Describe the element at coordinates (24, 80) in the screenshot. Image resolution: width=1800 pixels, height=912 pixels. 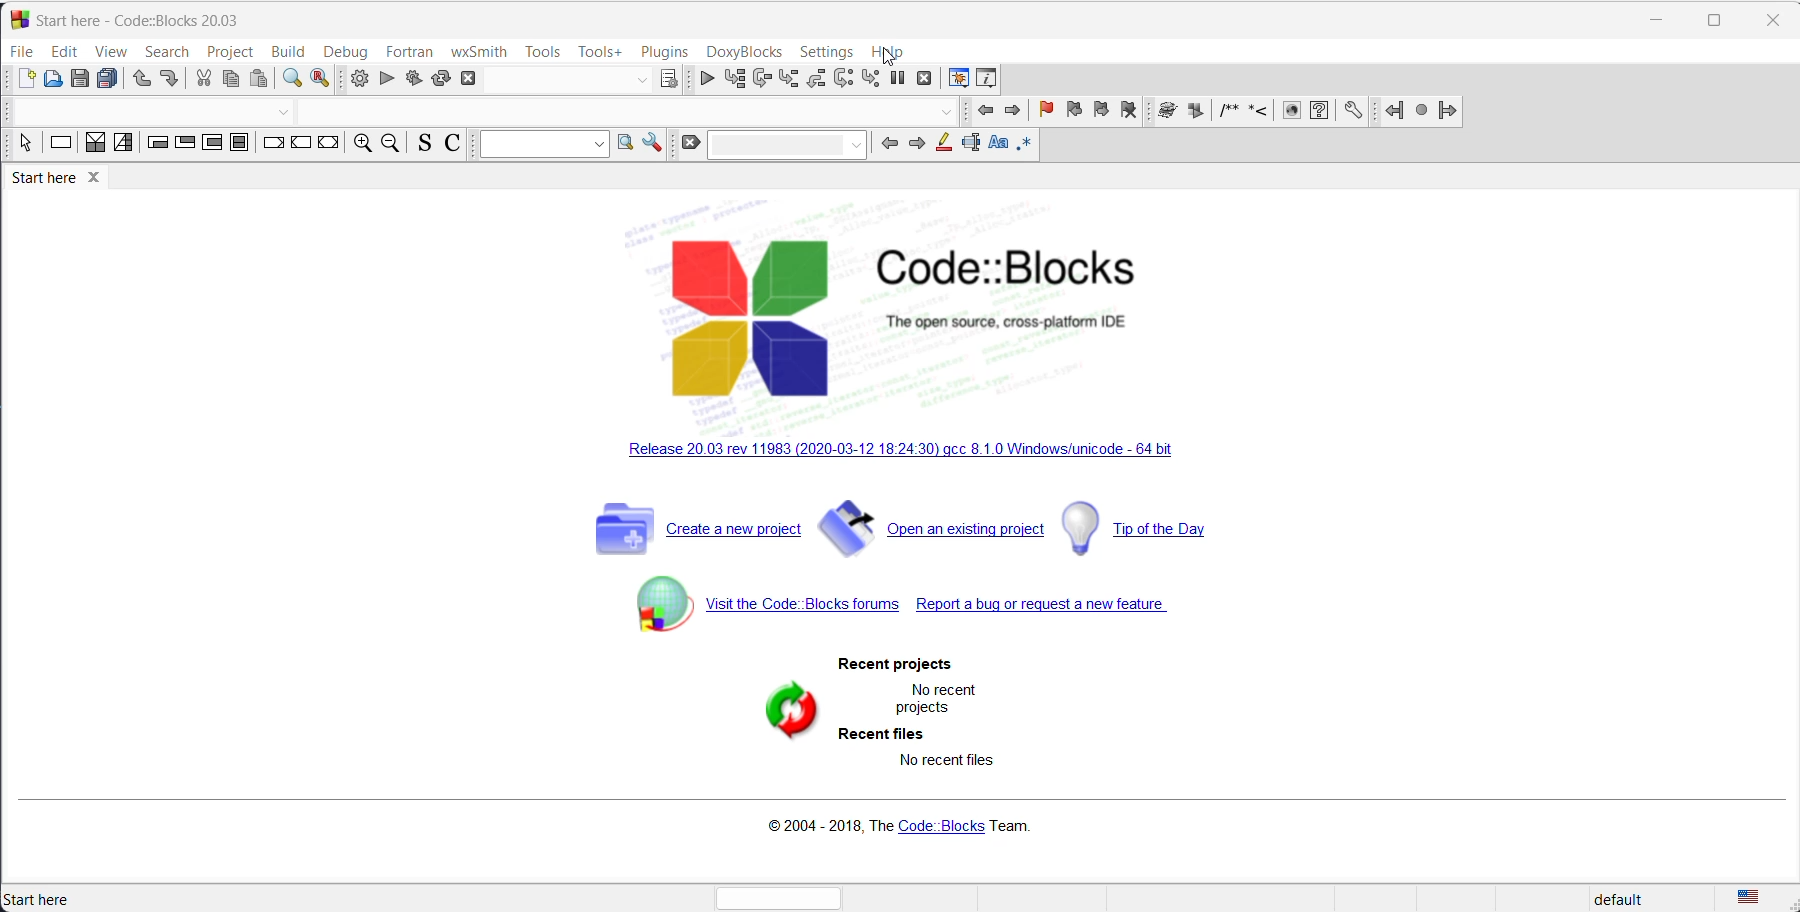
I see `new file` at that location.